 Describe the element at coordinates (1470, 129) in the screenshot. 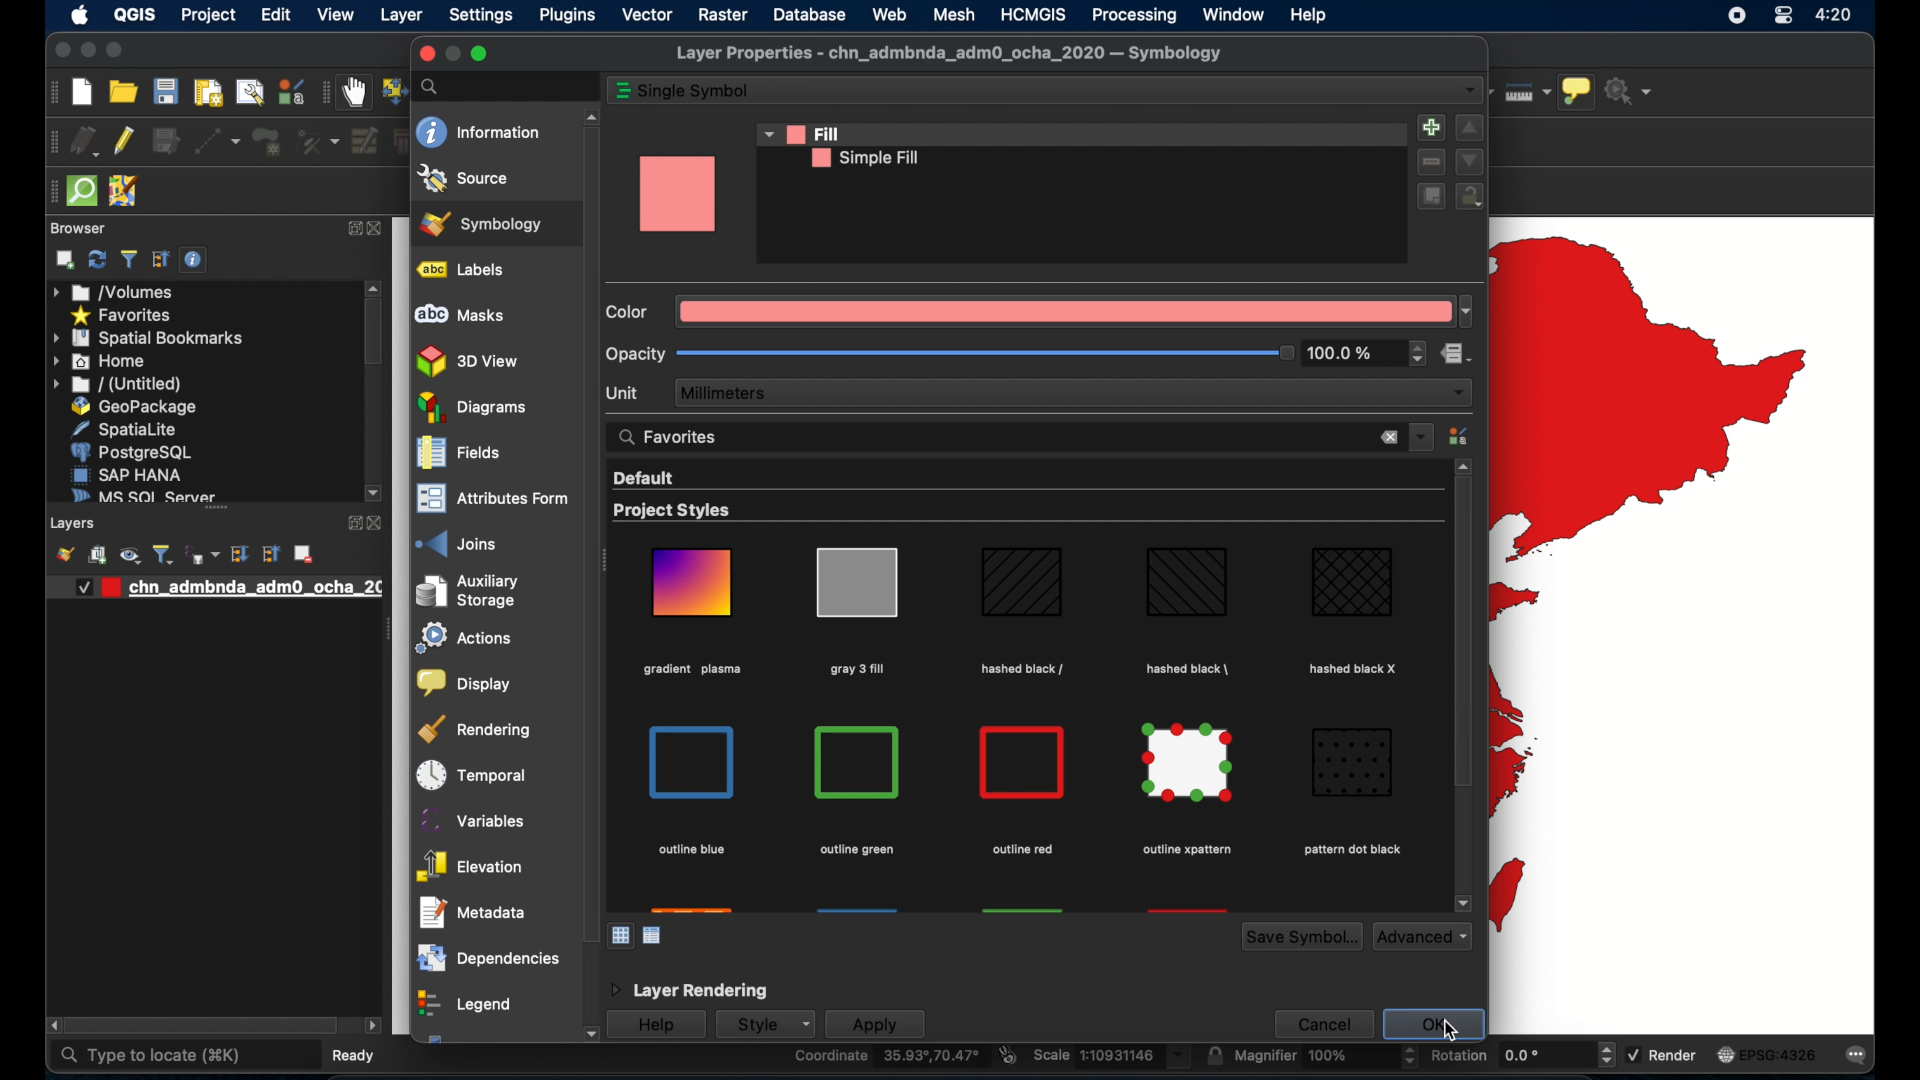

I see `move up` at that location.